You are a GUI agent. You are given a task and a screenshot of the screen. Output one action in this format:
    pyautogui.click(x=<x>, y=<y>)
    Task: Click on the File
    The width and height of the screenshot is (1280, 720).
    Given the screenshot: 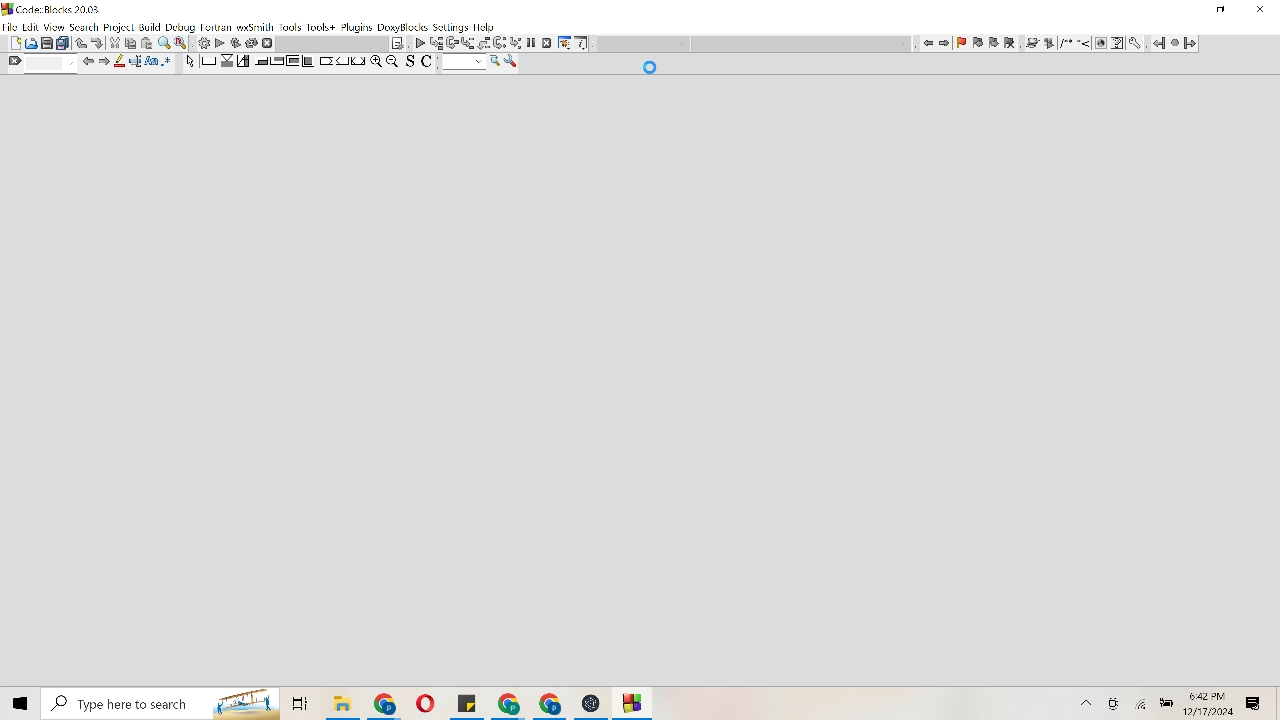 What is the action you would take?
    pyautogui.click(x=551, y=704)
    